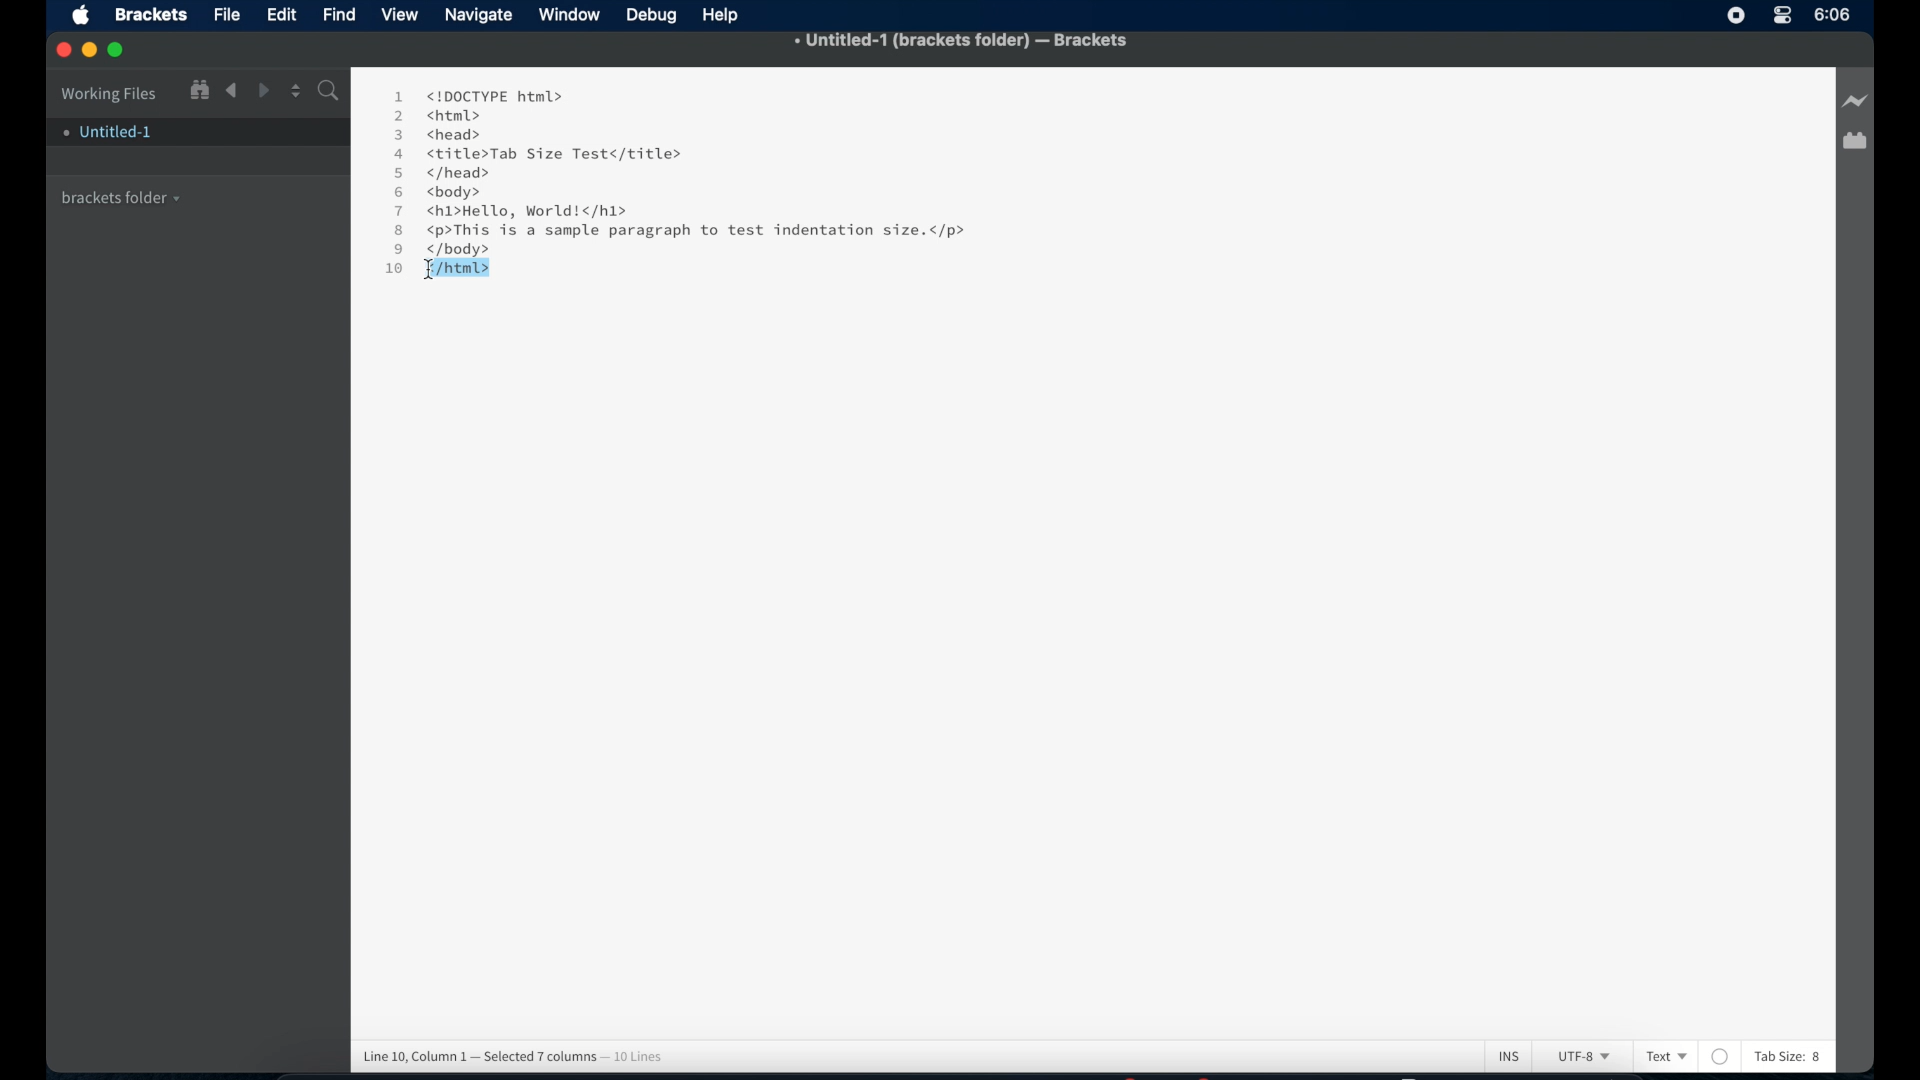  I want to click on Up/Down, so click(295, 90).